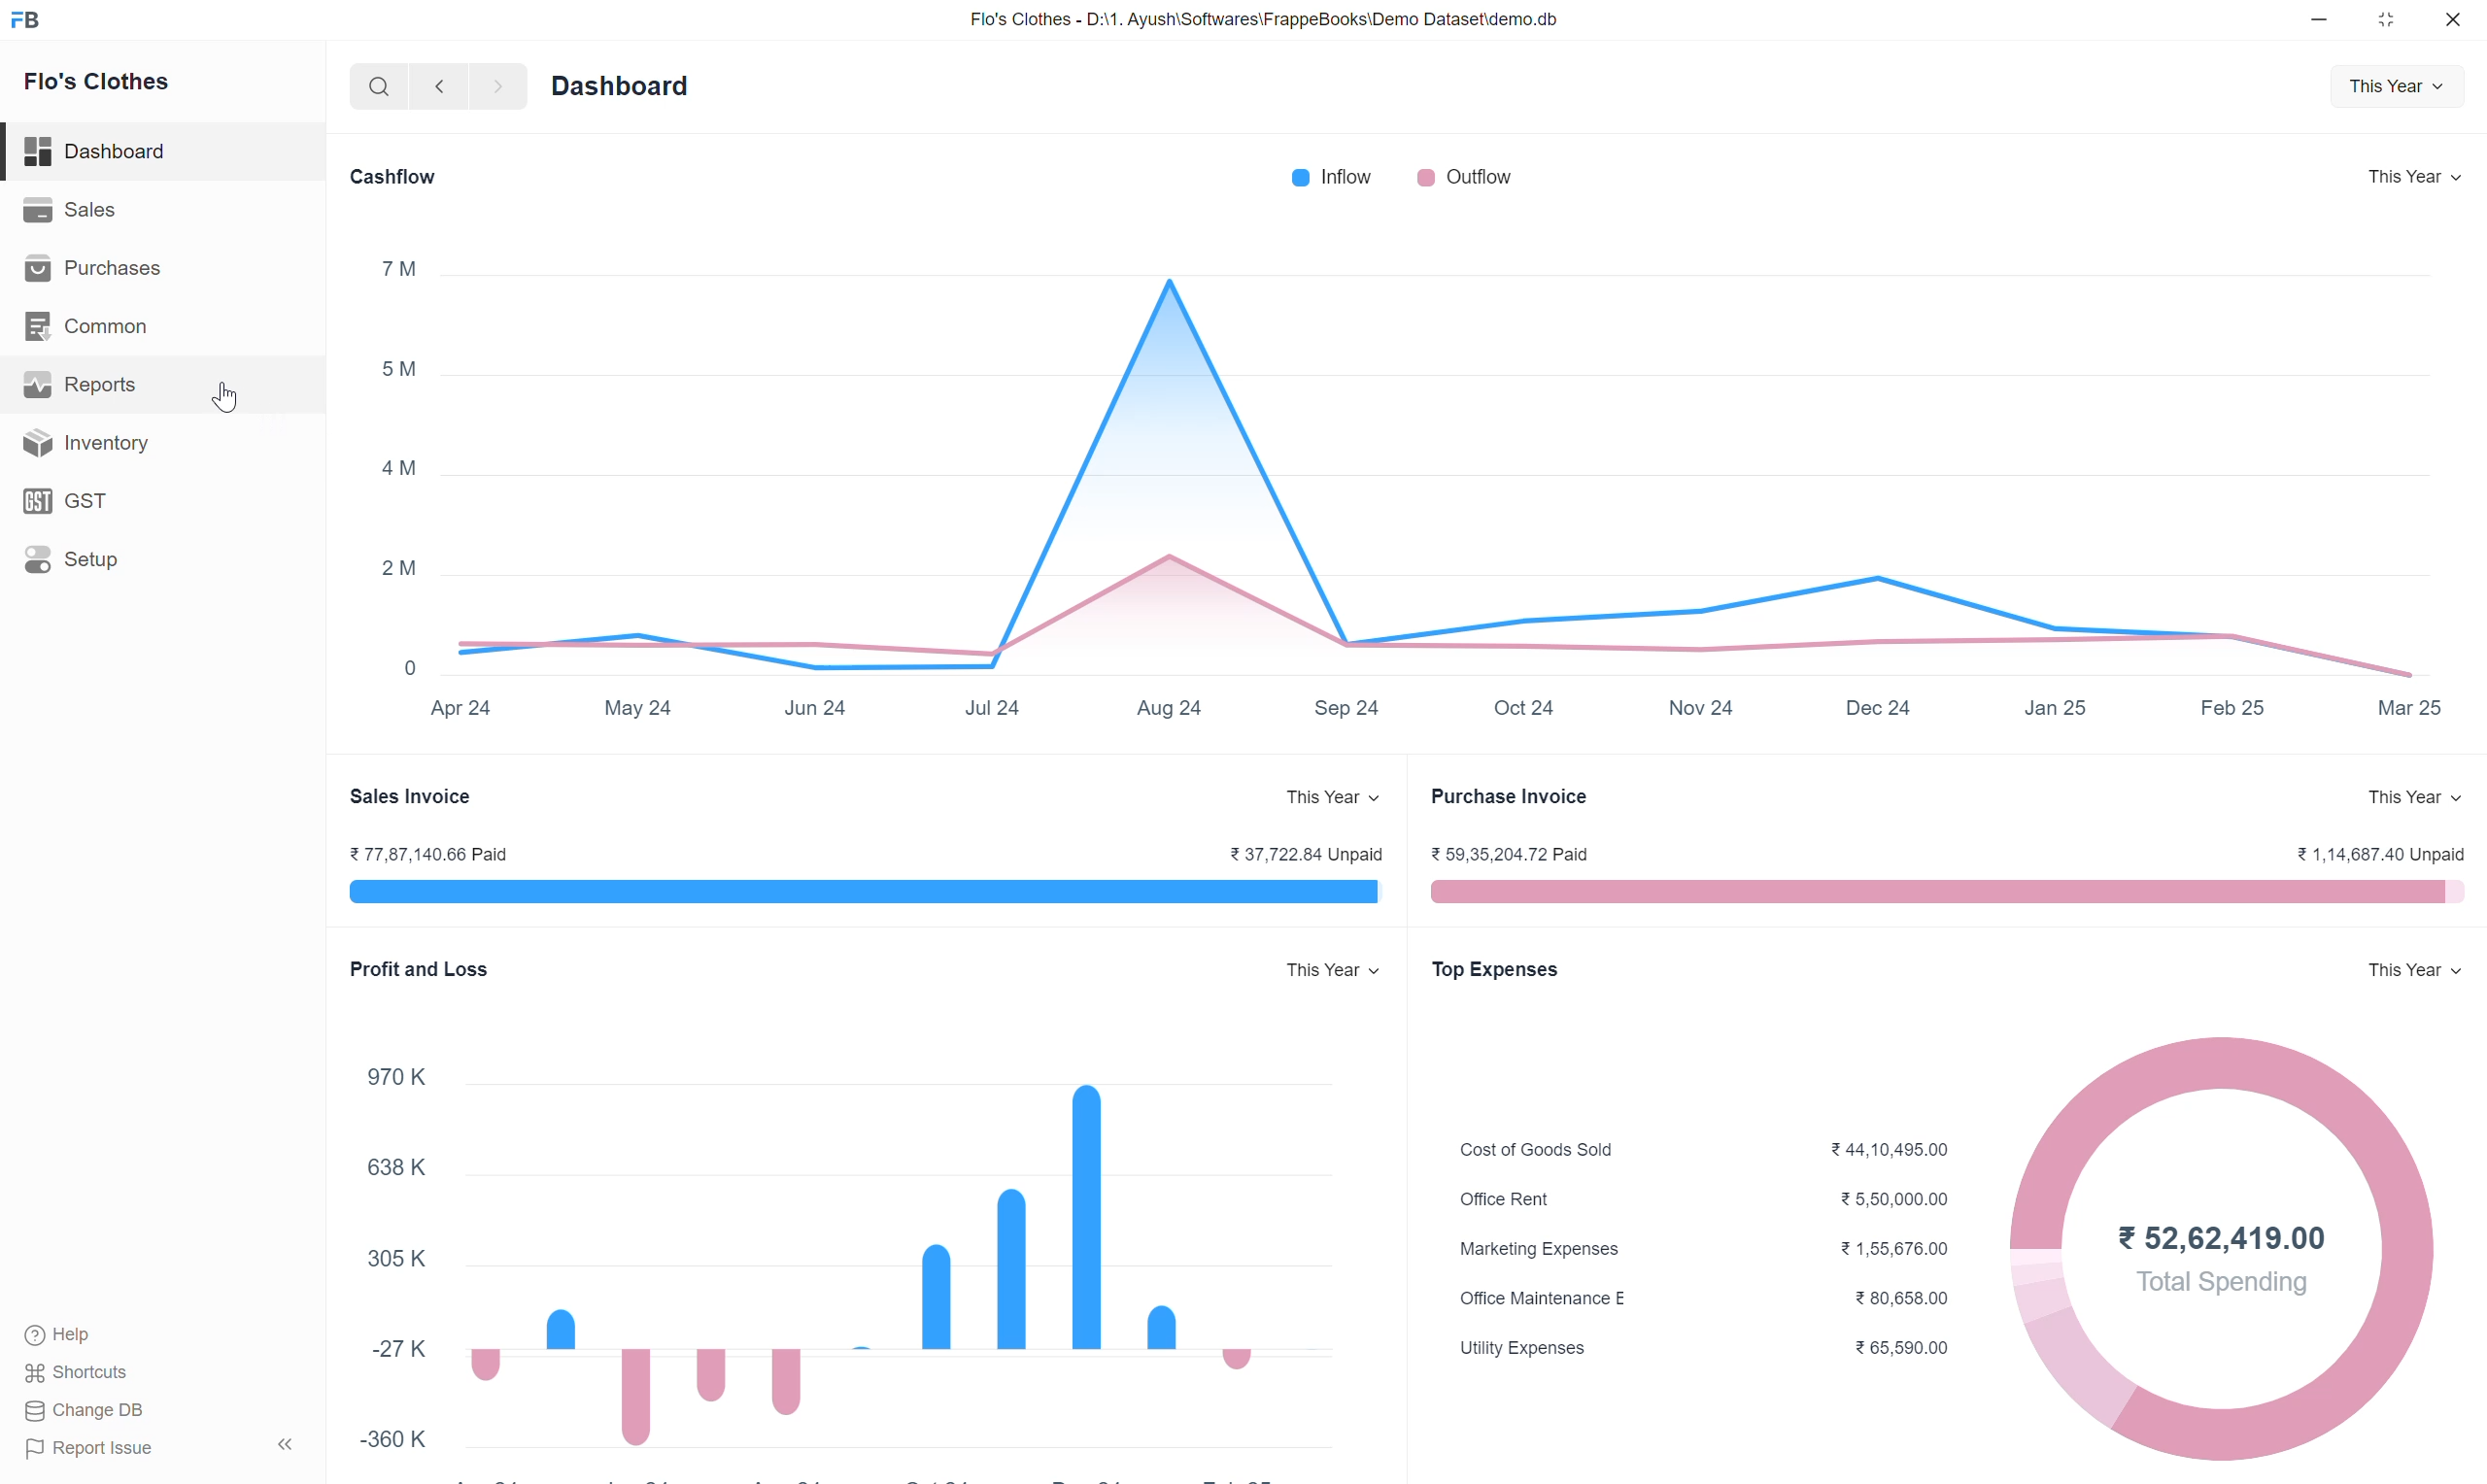  I want to click on 5M, so click(403, 367).